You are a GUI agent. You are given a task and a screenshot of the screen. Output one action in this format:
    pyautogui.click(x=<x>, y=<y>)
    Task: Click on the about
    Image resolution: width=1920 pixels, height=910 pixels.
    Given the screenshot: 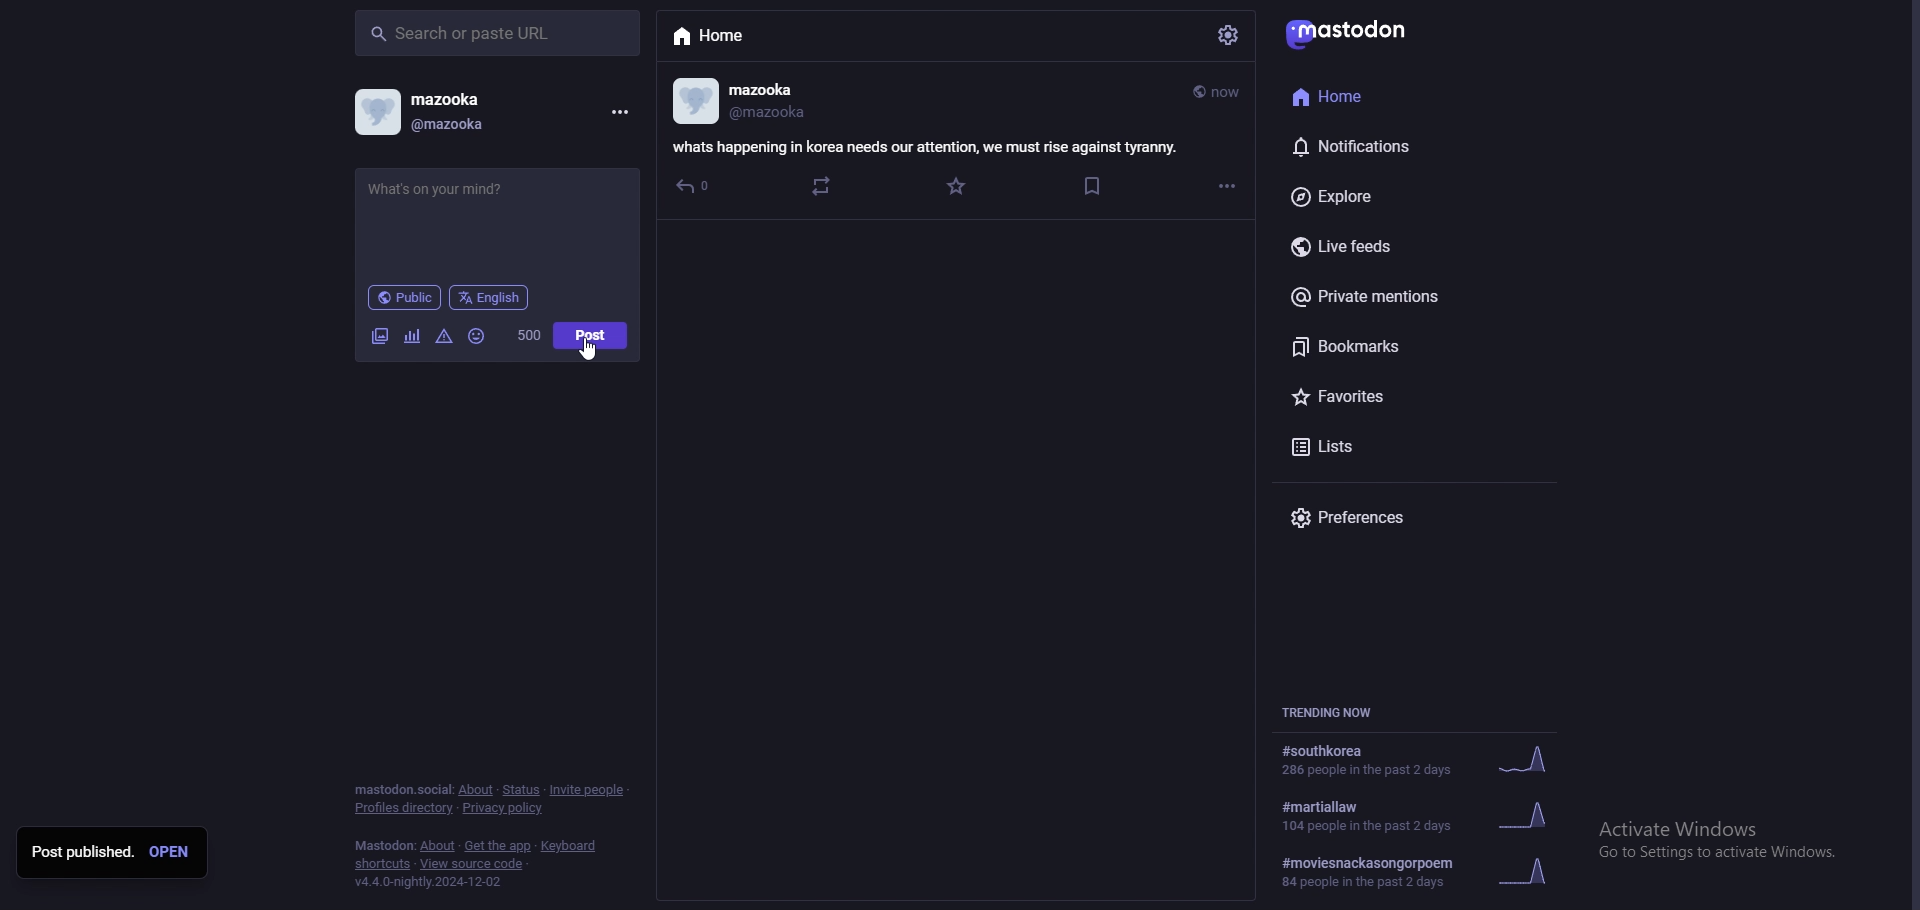 What is the action you would take?
    pyautogui.click(x=437, y=846)
    